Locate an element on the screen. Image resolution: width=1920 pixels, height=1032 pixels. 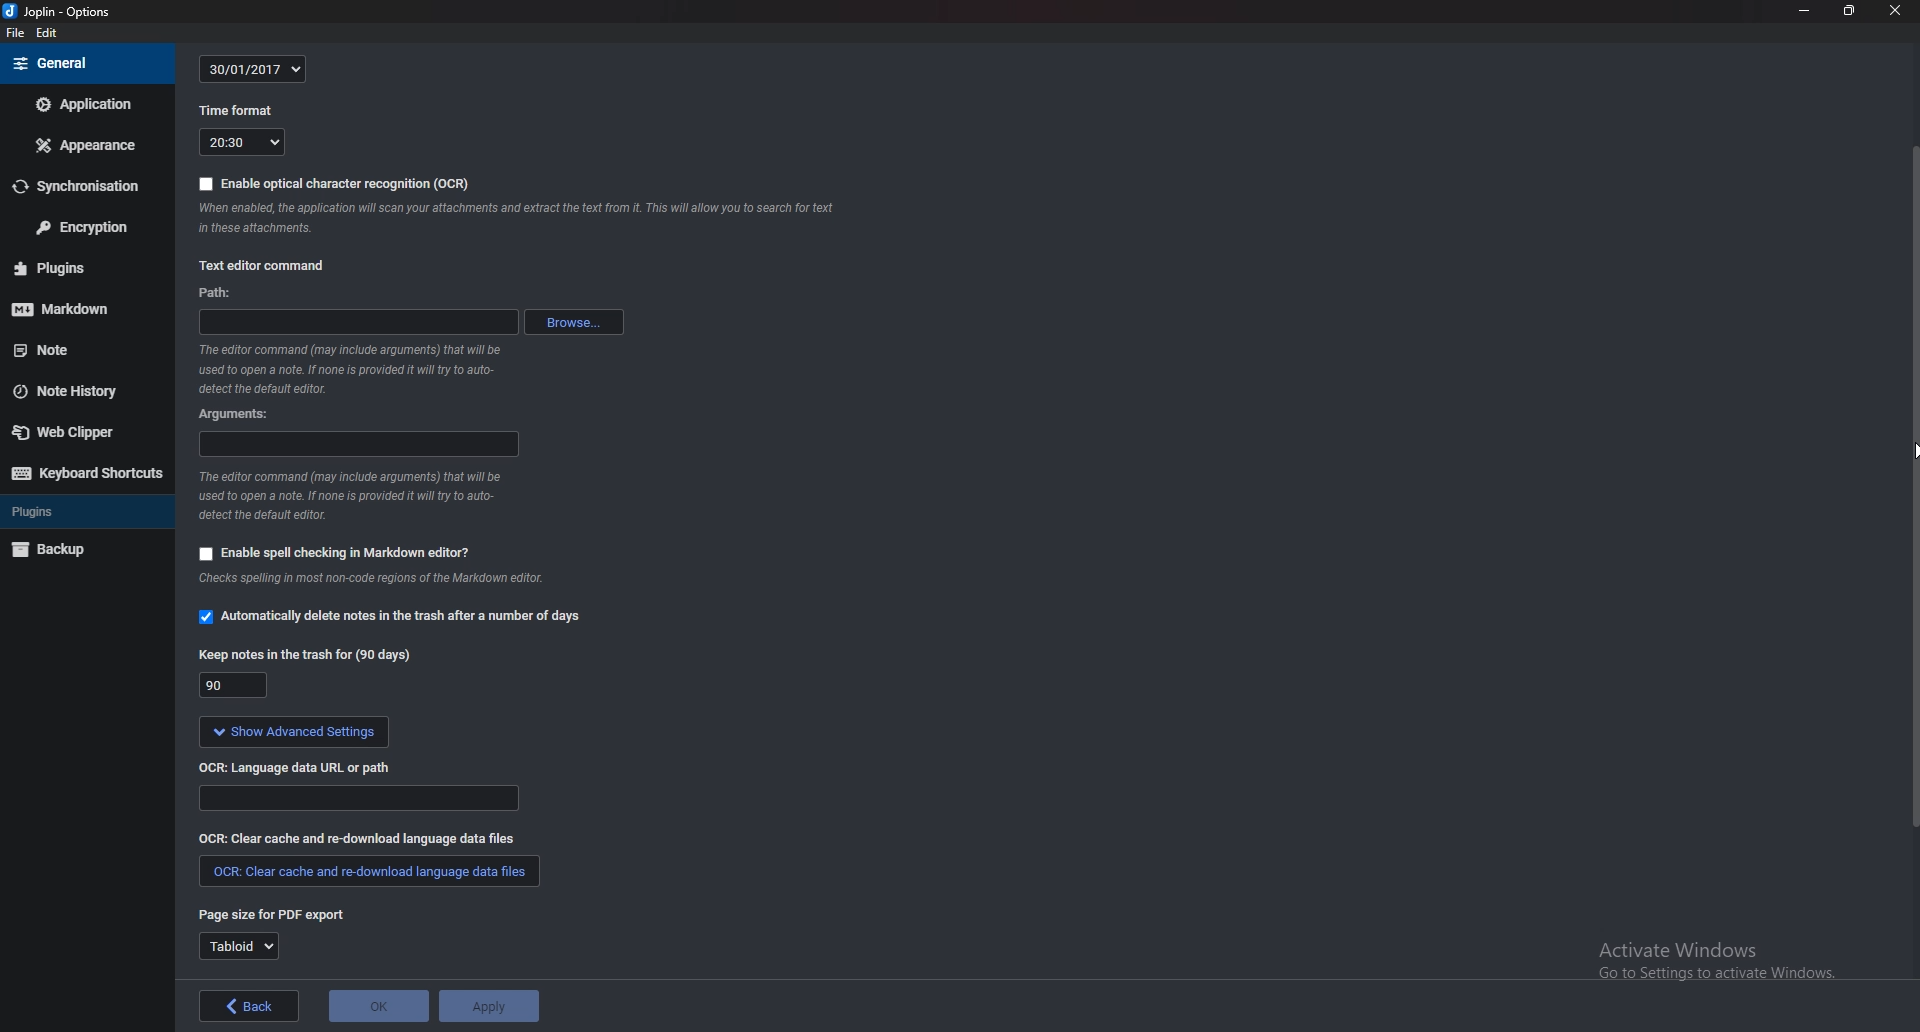
text editor command is located at coordinates (260, 262).